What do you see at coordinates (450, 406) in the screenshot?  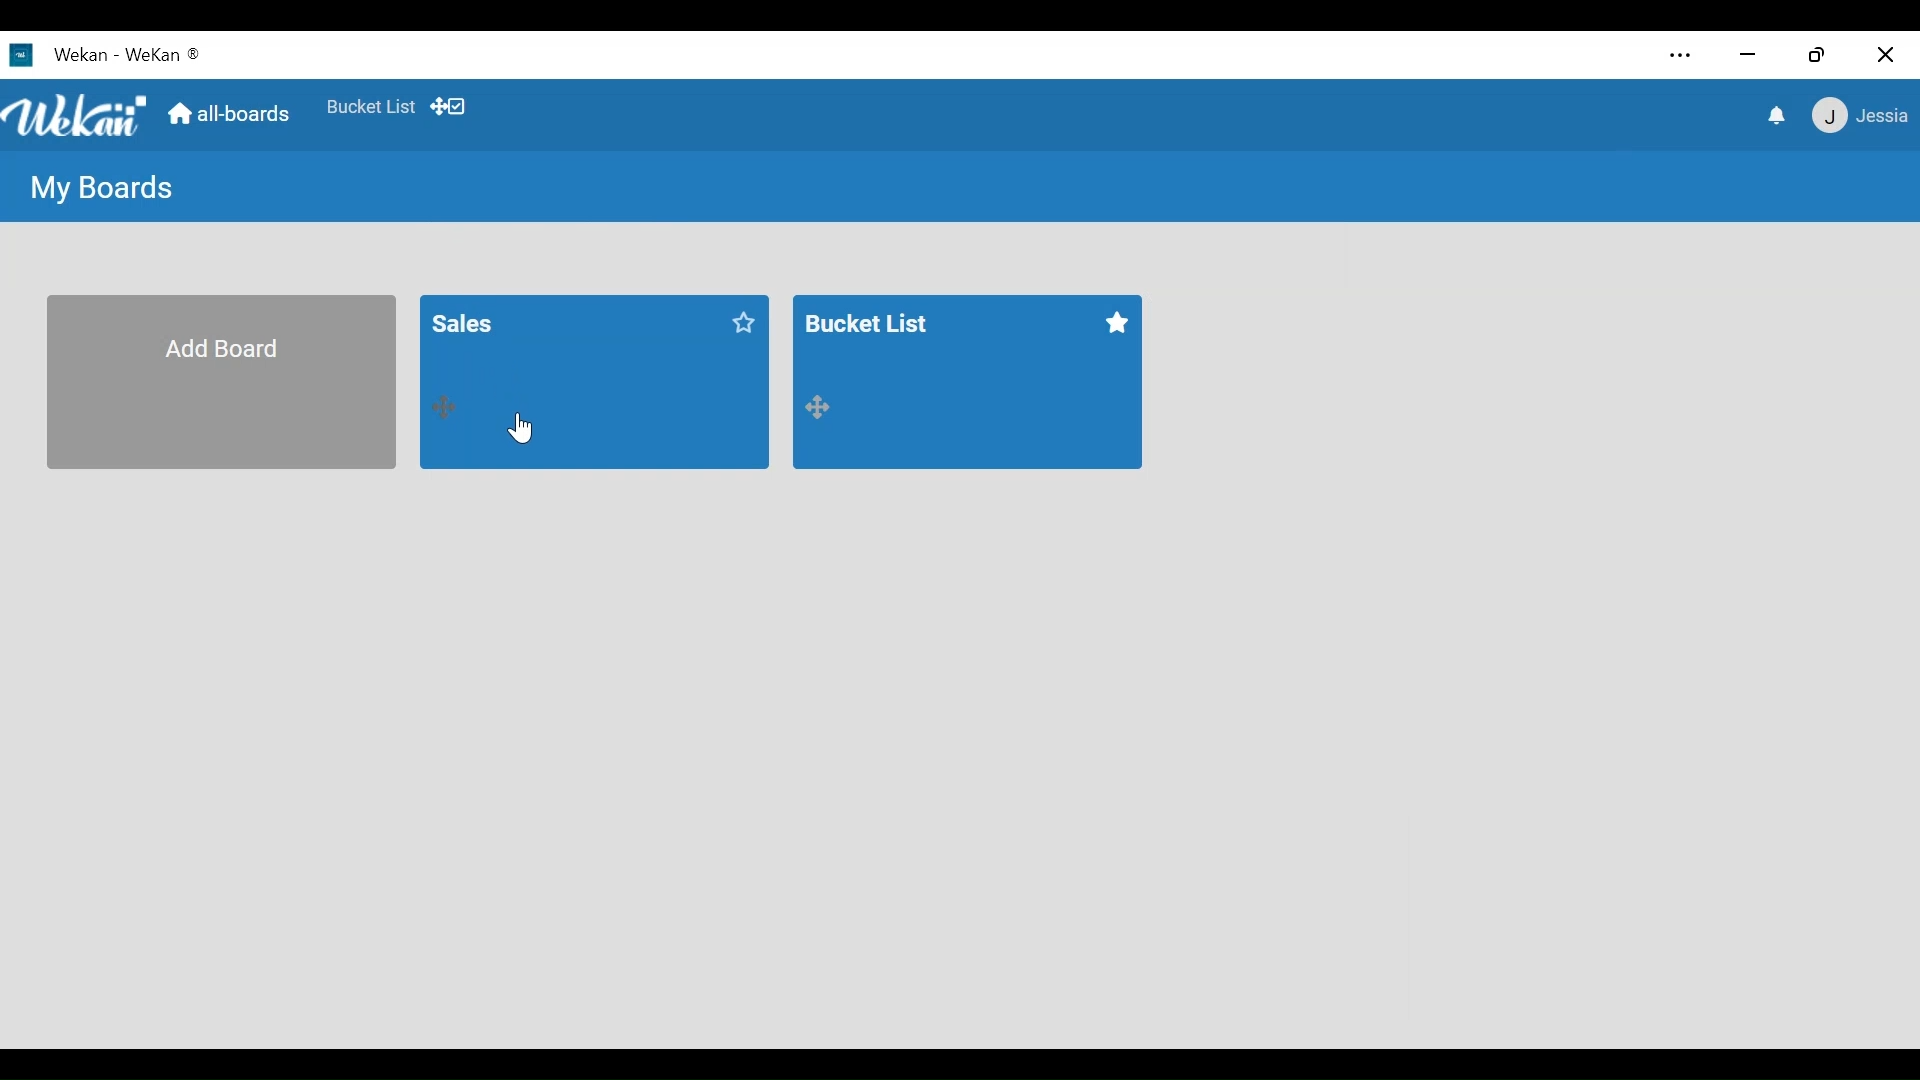 I see `action` at bounding box center [450, 406].